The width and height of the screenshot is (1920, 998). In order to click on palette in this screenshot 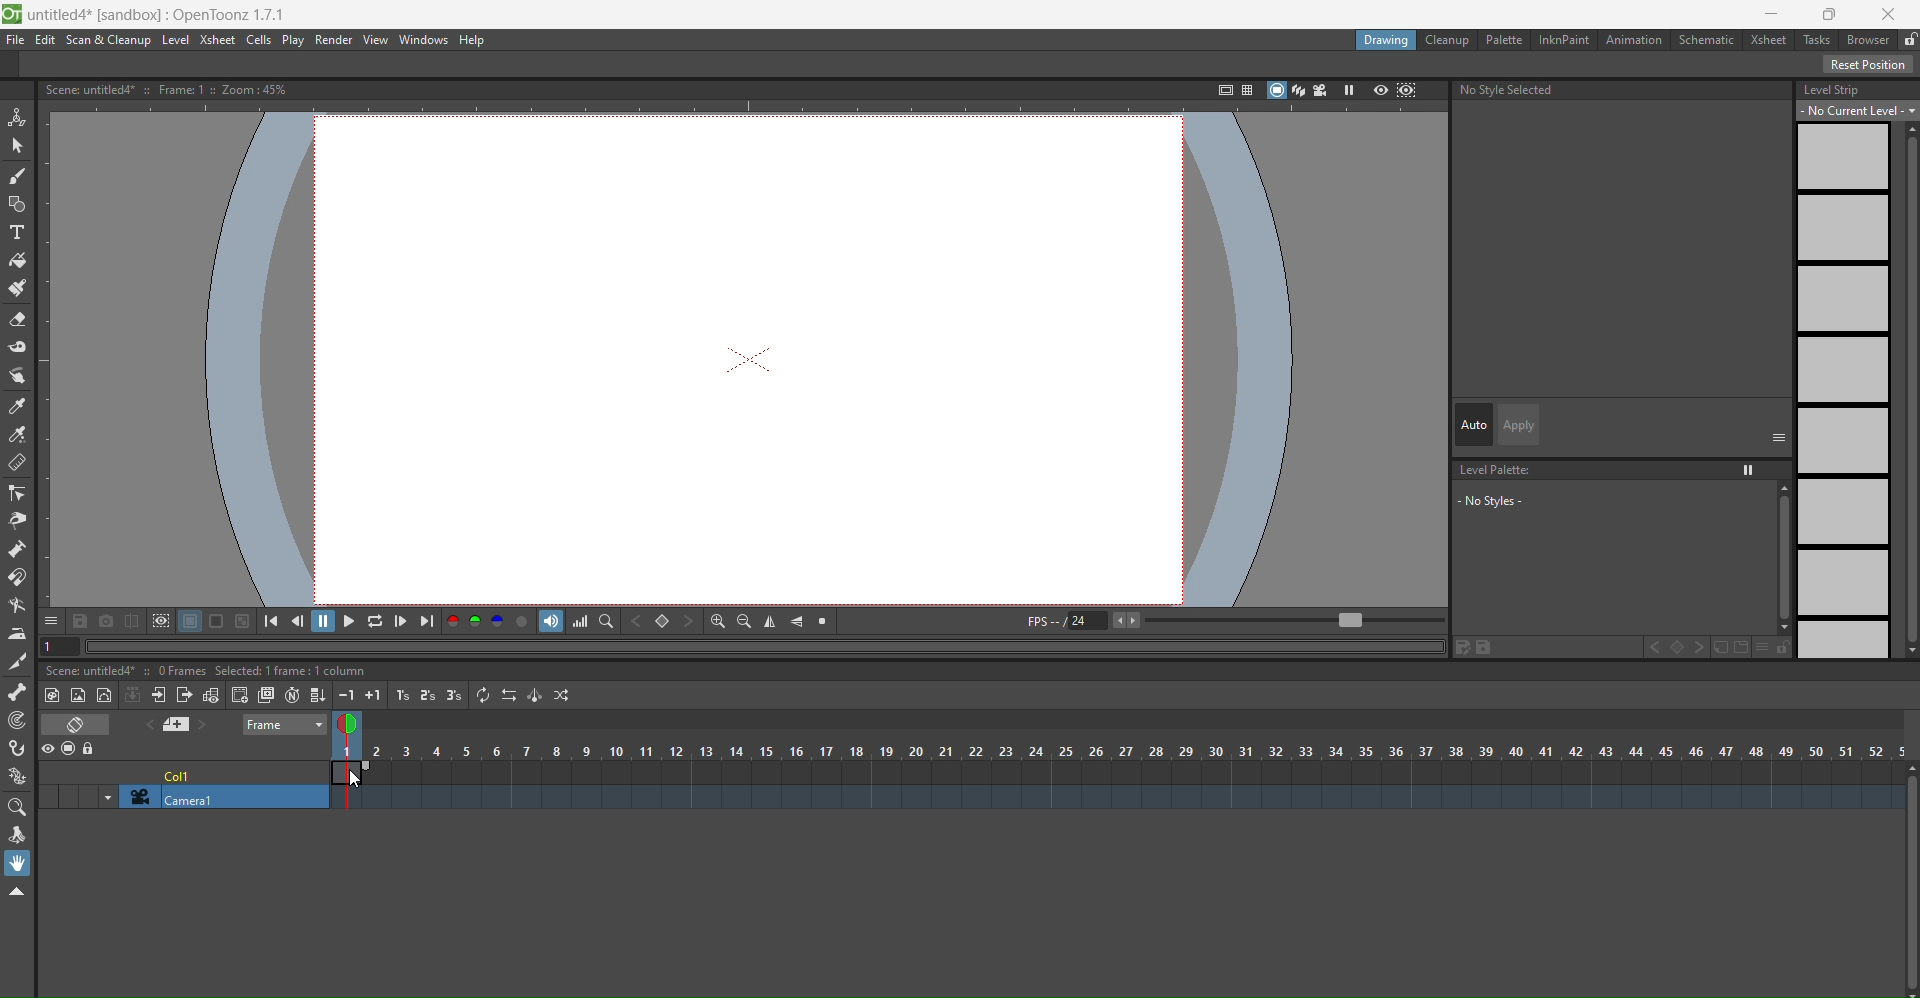, I will do `click(1502, 39)`.